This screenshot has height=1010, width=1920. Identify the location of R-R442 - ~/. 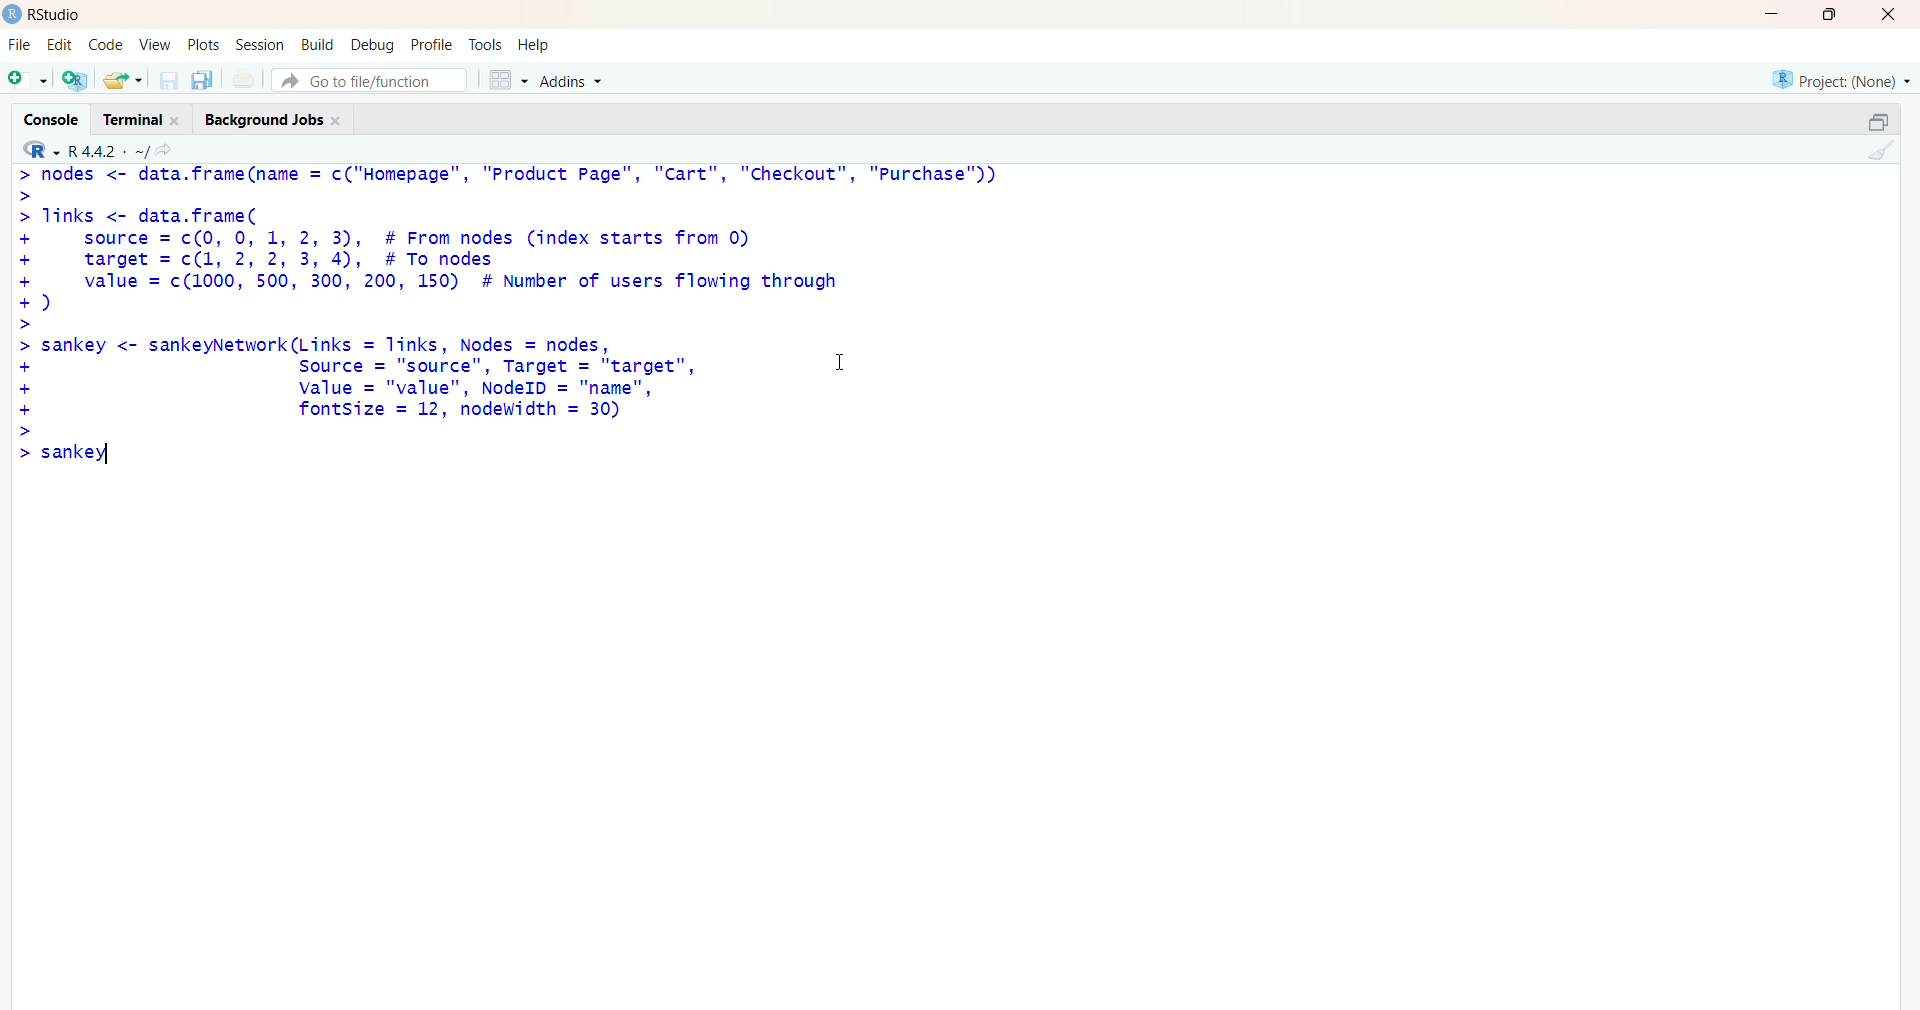
(128, 151).